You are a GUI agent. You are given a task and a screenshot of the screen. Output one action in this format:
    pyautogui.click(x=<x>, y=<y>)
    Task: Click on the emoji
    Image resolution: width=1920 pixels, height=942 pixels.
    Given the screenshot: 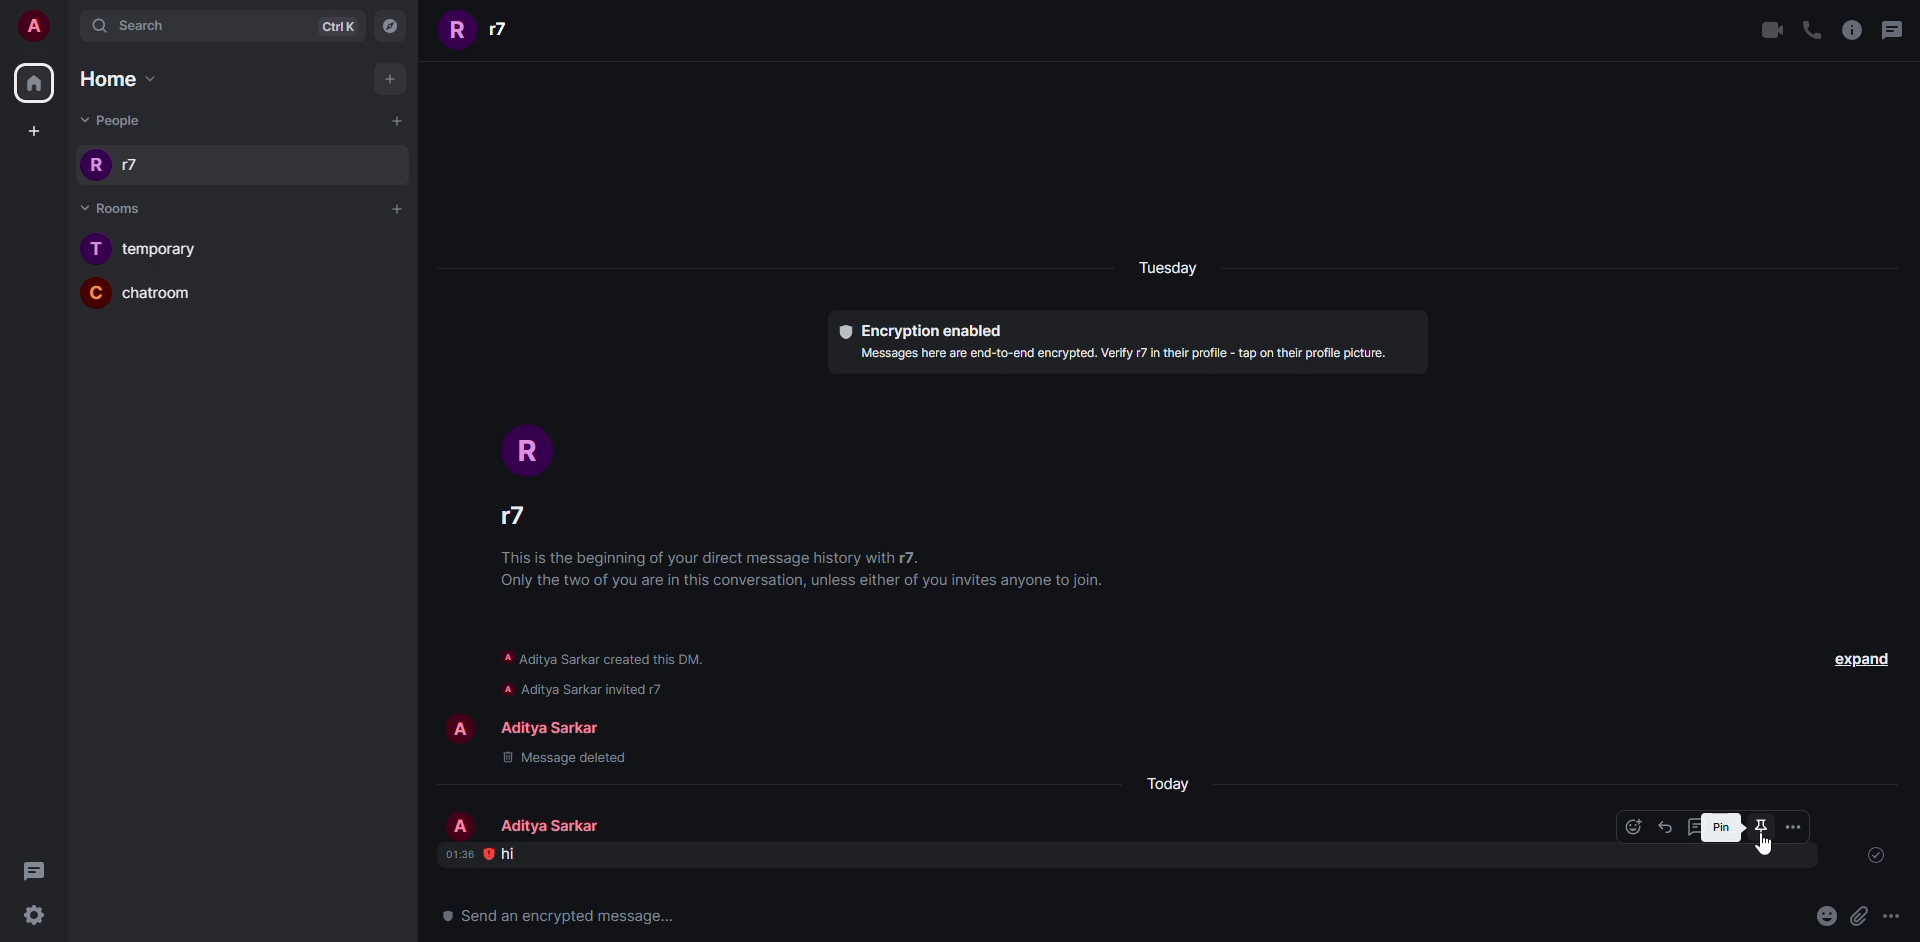 What is the action you would take?
    pyautogui.click(x=1824, y=916)
    